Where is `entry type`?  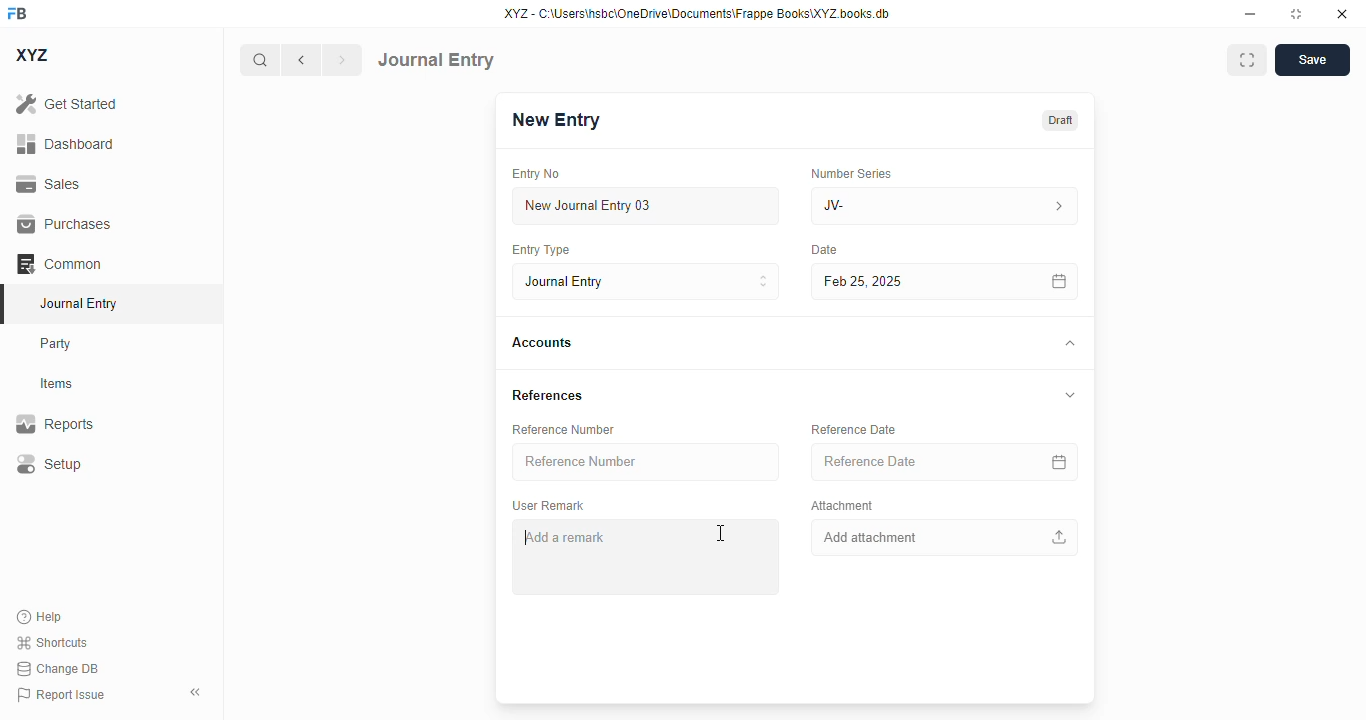
entry type is located at coordinates (643, 281).